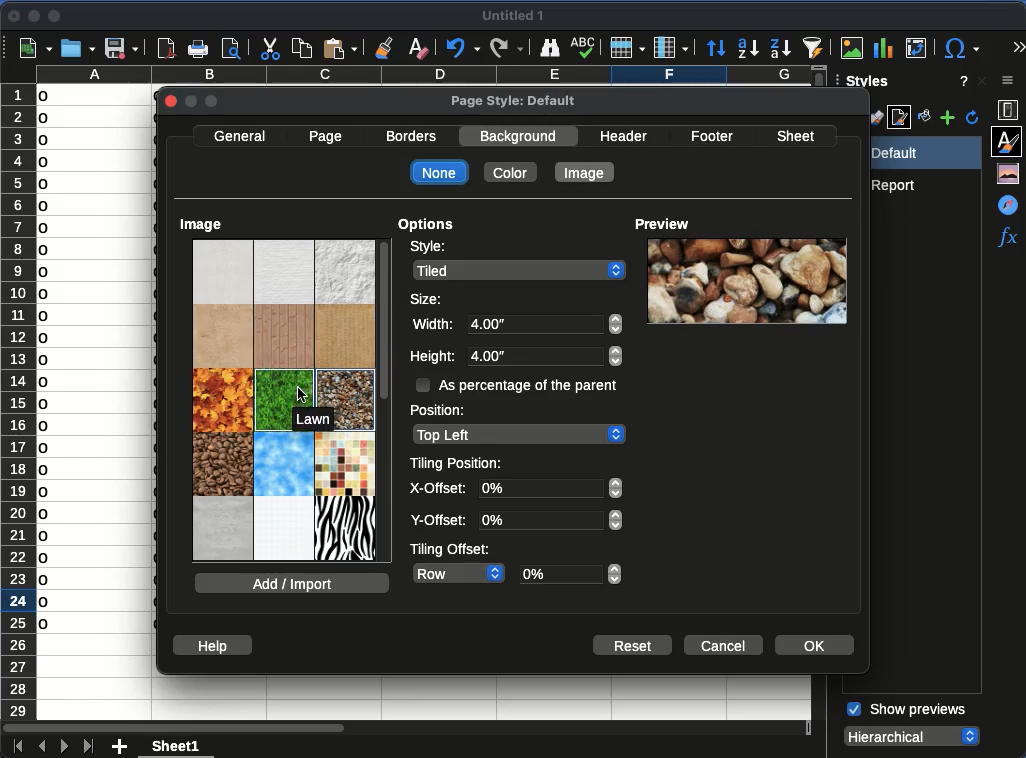 The height and width of the screenshot is (758, 1026). What do you see at coordinates (440, 522) in the screenshot?
I see `y offset` at bounding box center [440, 522].